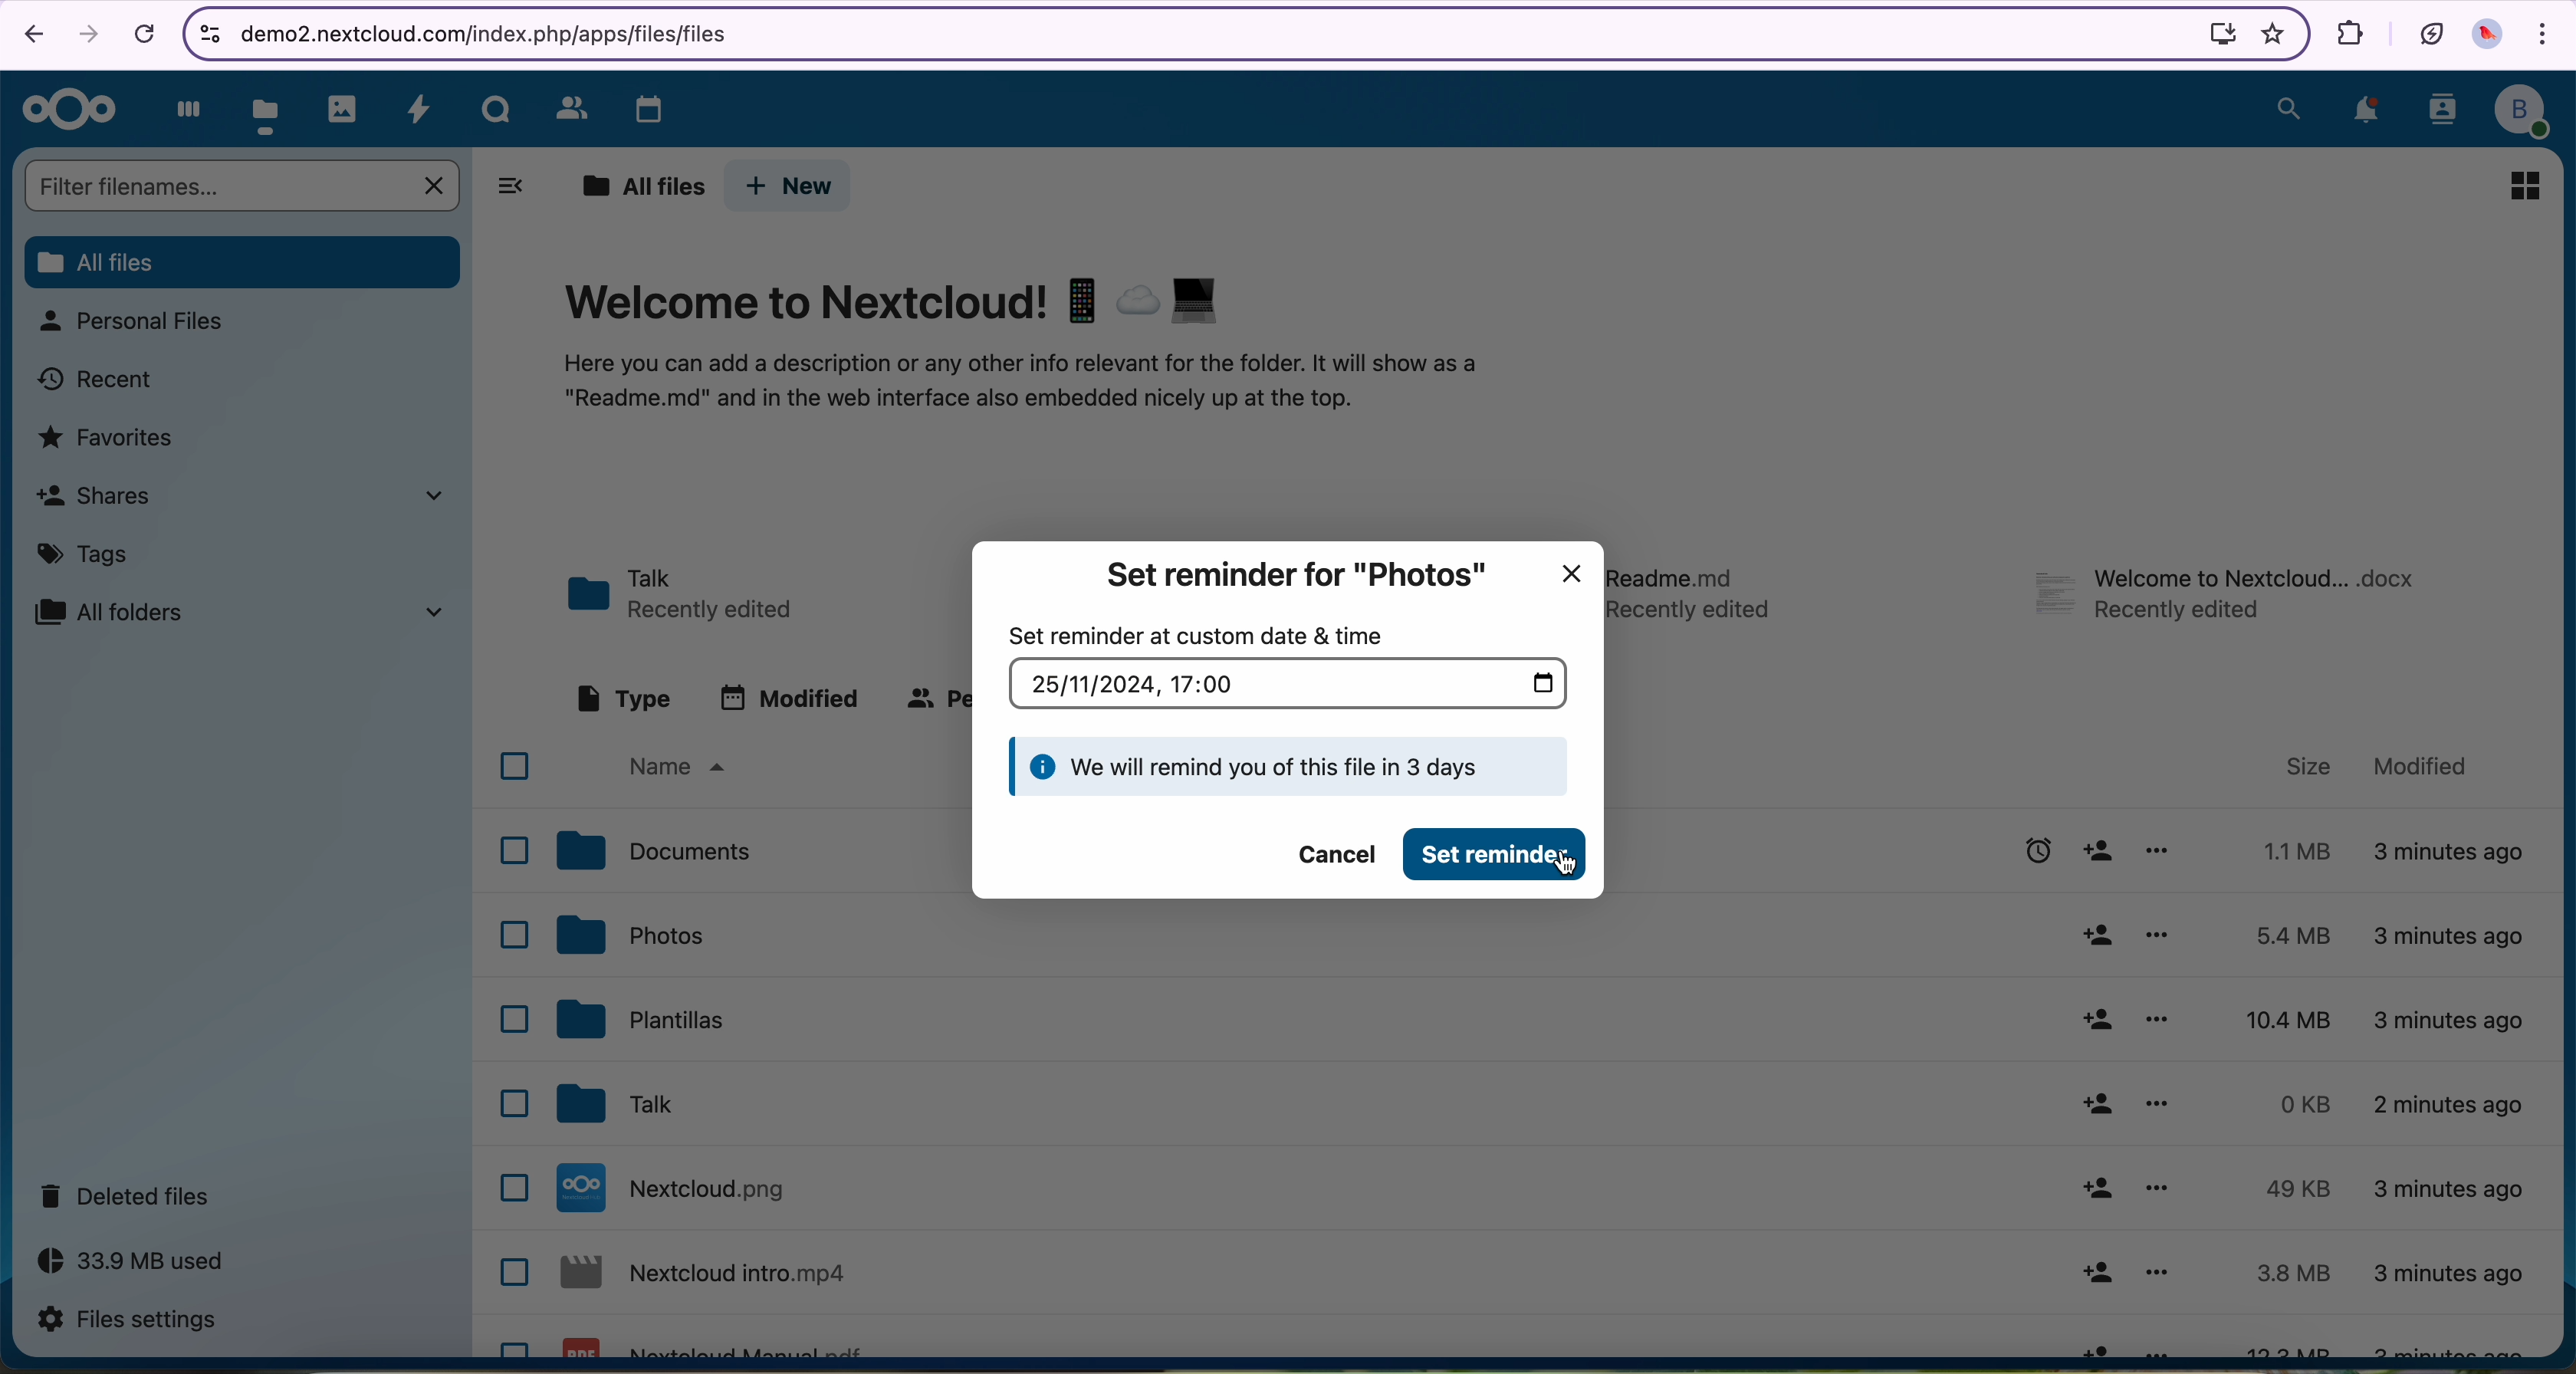 Image resolution: width=2576 pixels, height=1374 pixels. I want to click on calendar, so click(637, 104).